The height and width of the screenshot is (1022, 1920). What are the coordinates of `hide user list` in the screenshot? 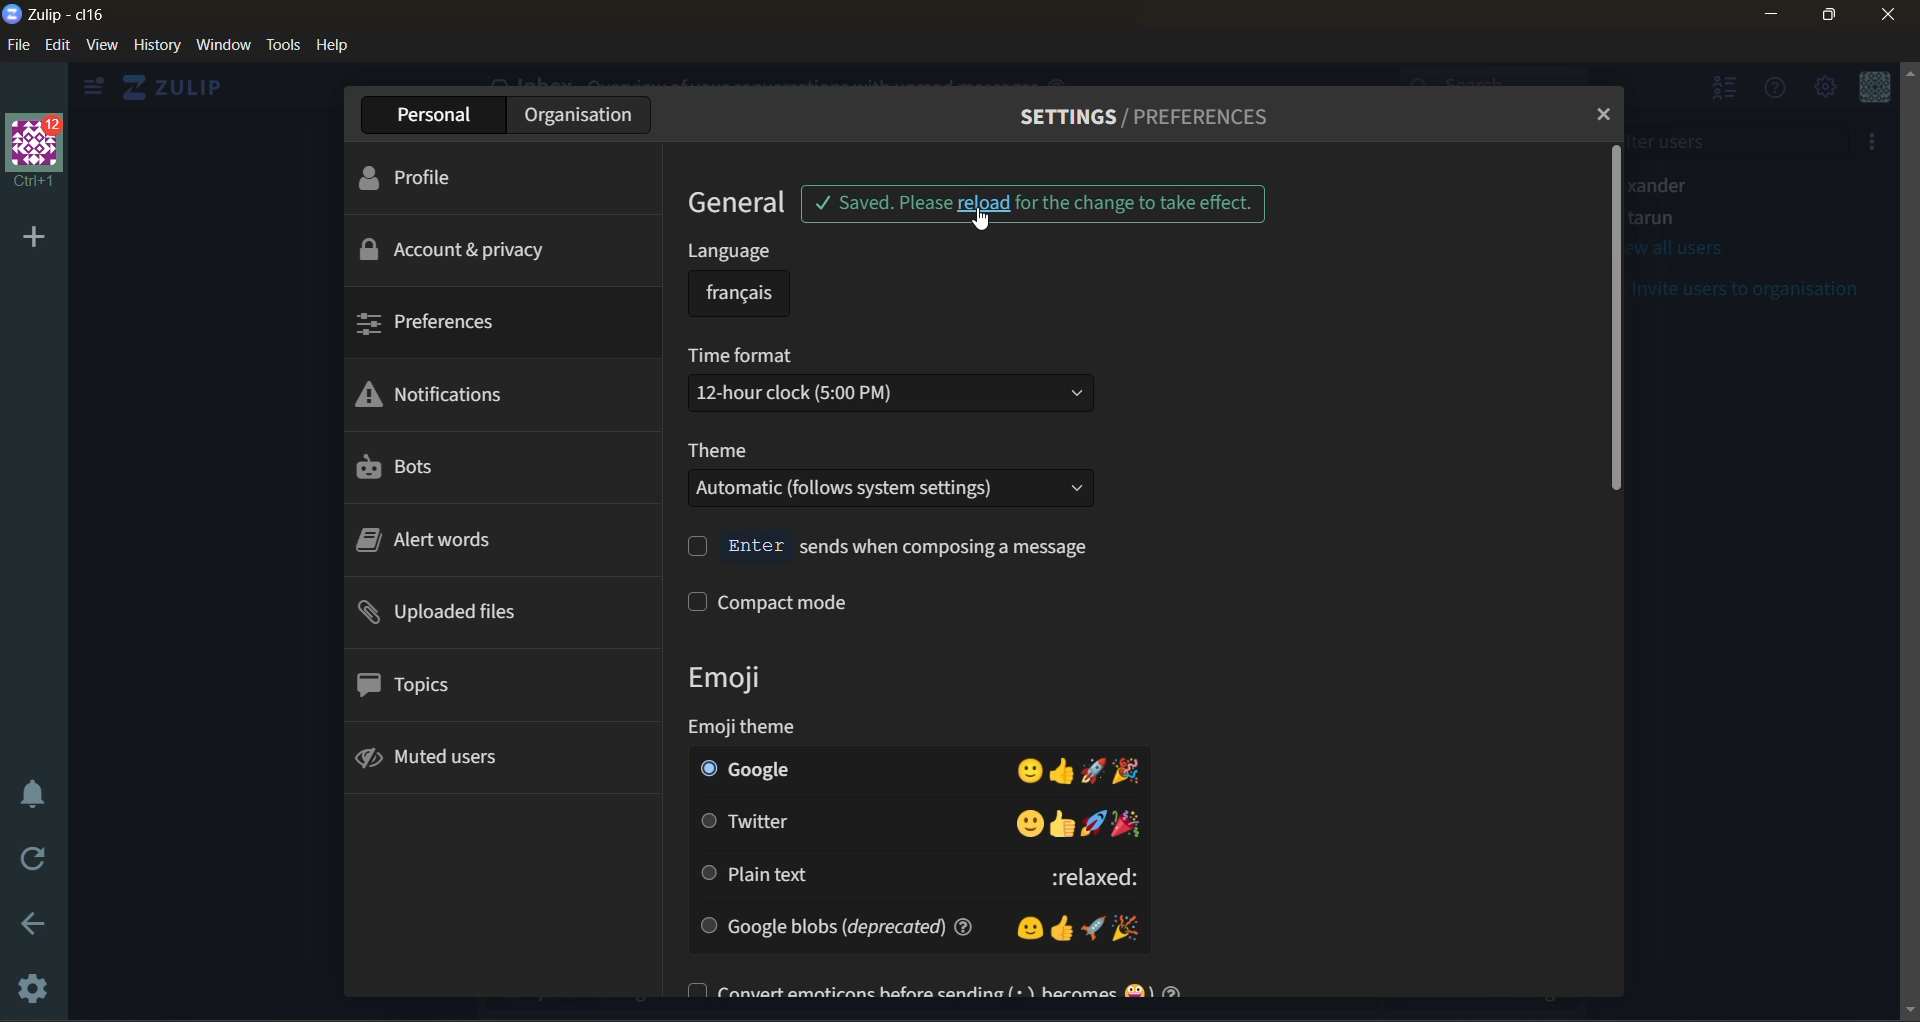 It's located at (1728, 92).